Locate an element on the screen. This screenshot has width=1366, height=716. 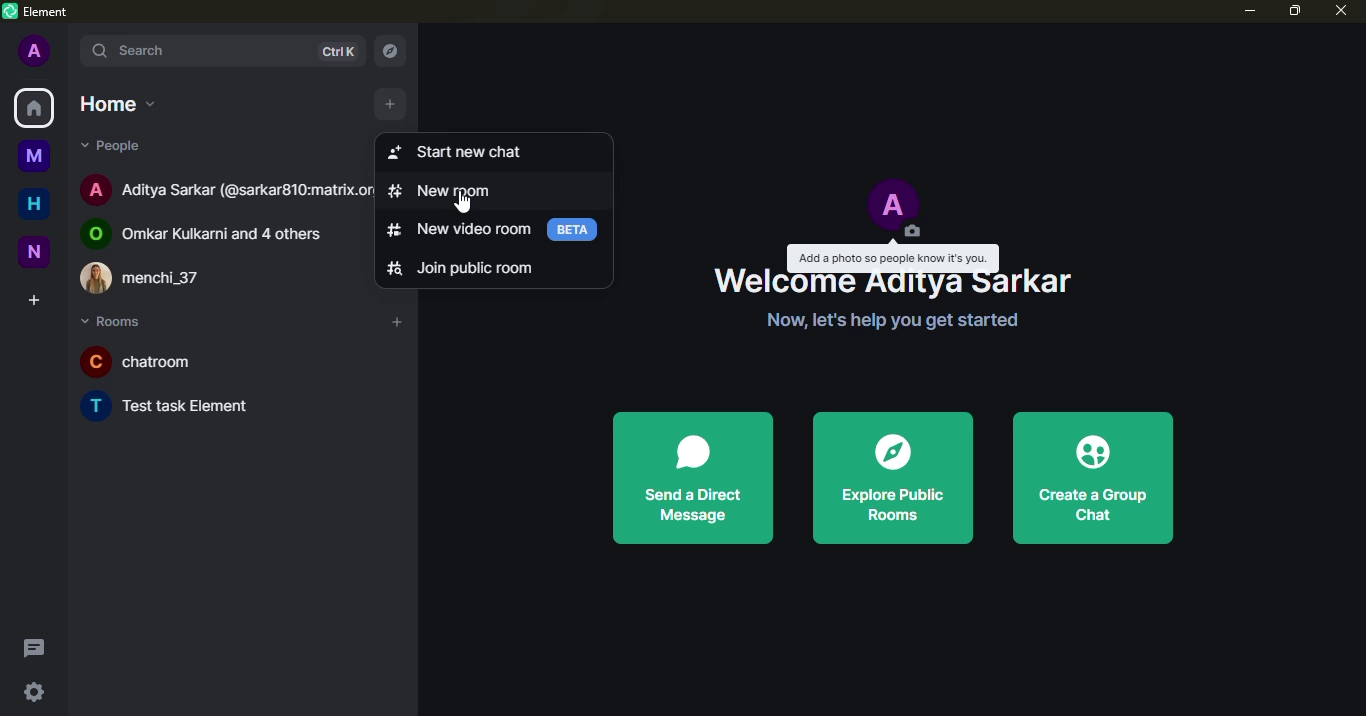
join public room is located at coordinates (465, 266).